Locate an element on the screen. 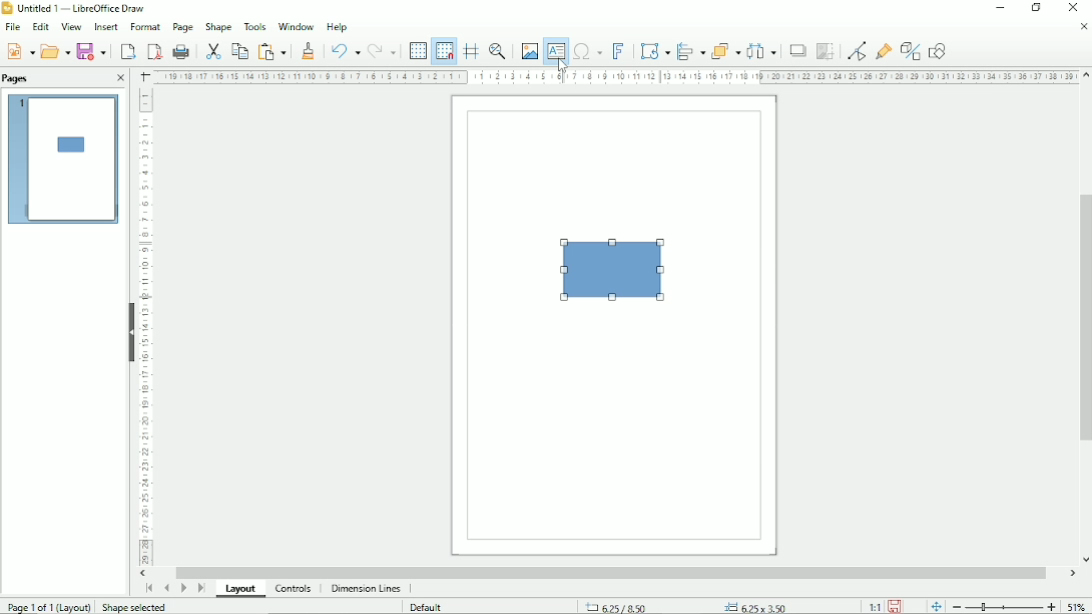  Close is located at coordinates (121, 78).